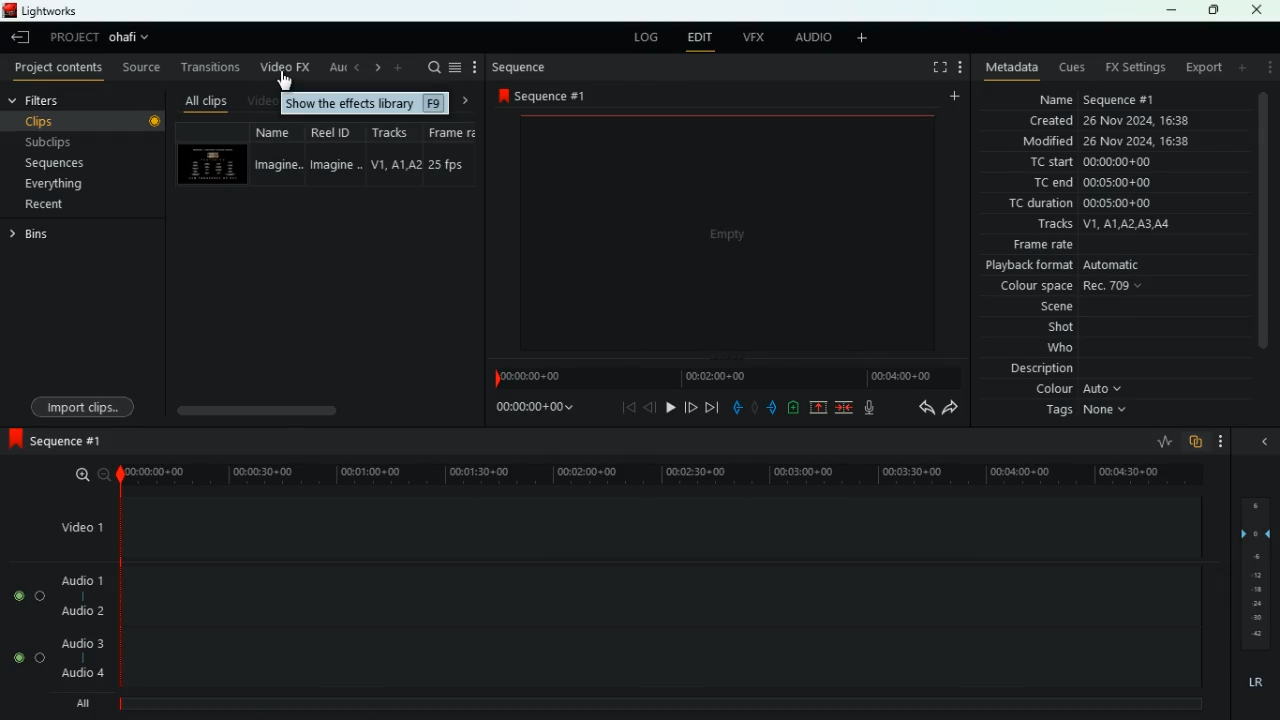 This screenshot has height=720, width=1280. What do you see at coordinates (27, 627) in the screenshot?
I see `radio button` at bounding box center [27, 627].